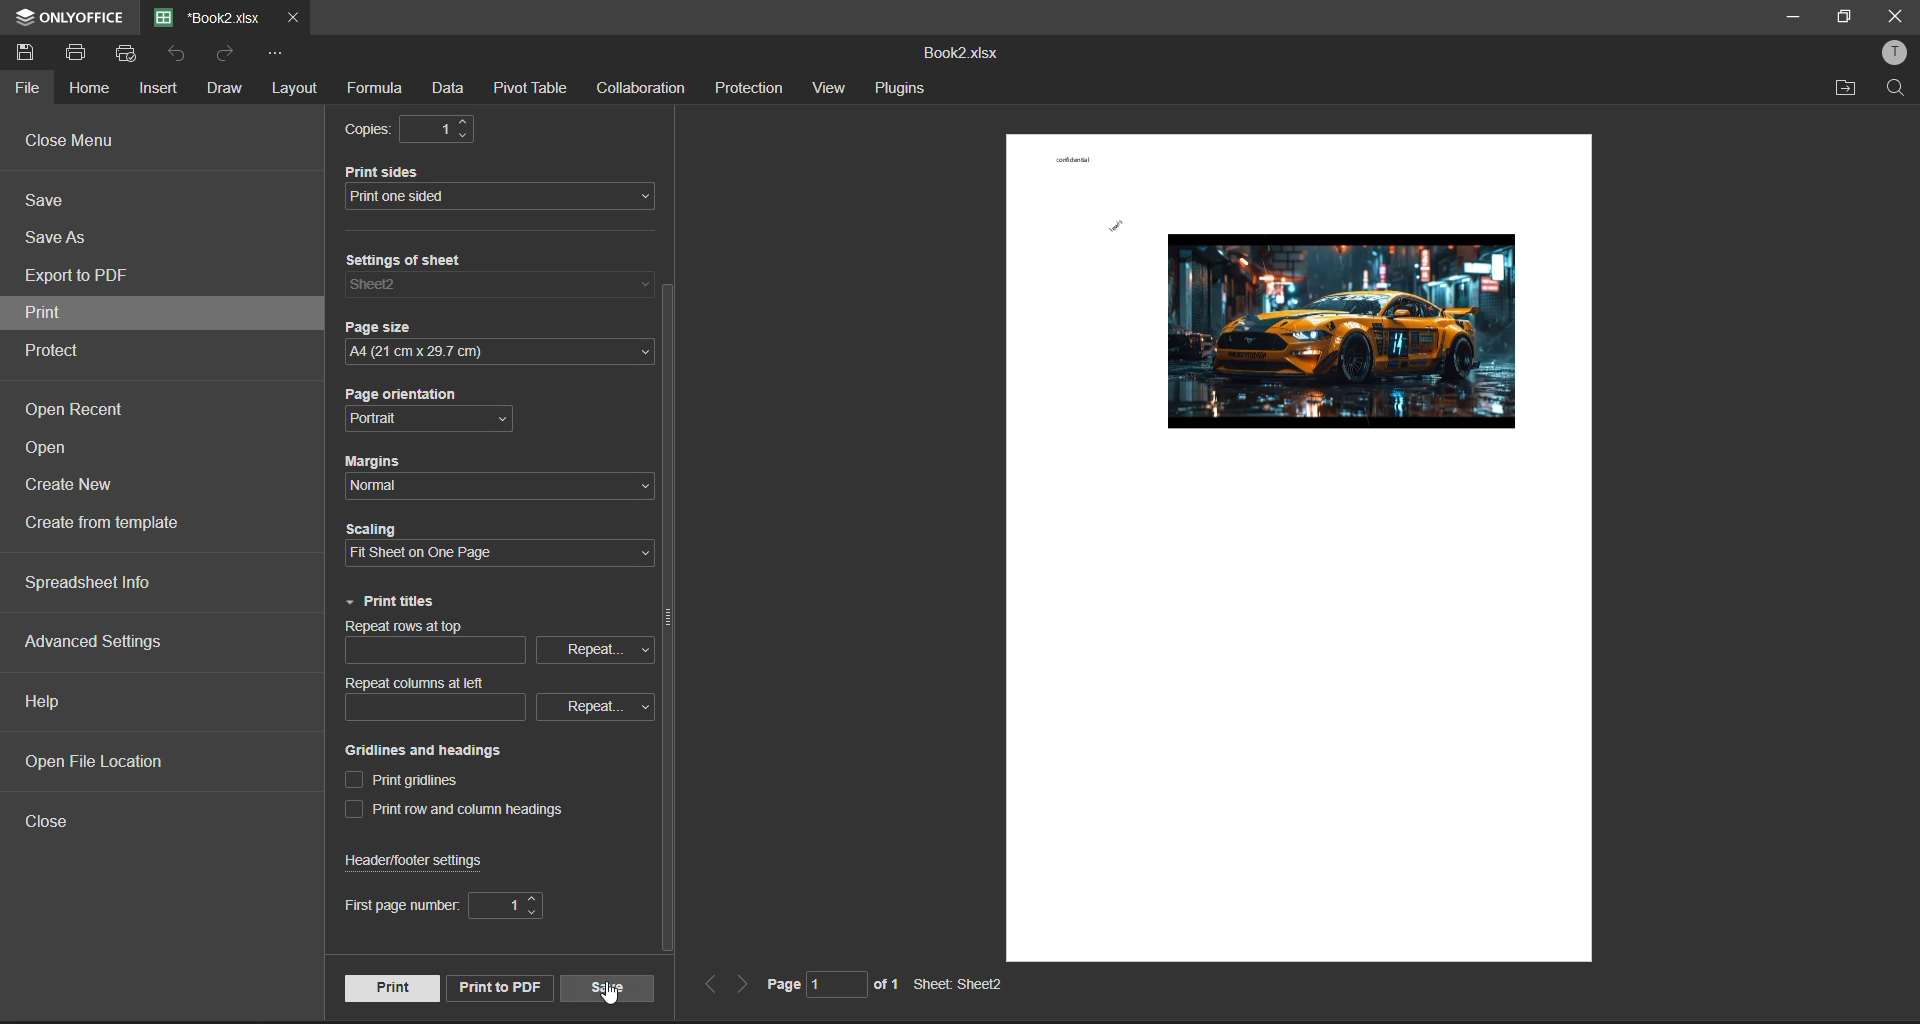 The width and height of the screenshot is (1920, 1024). Describe the element at coordinates (966, 985) in the screenshot. I see `sheet name` at that location.